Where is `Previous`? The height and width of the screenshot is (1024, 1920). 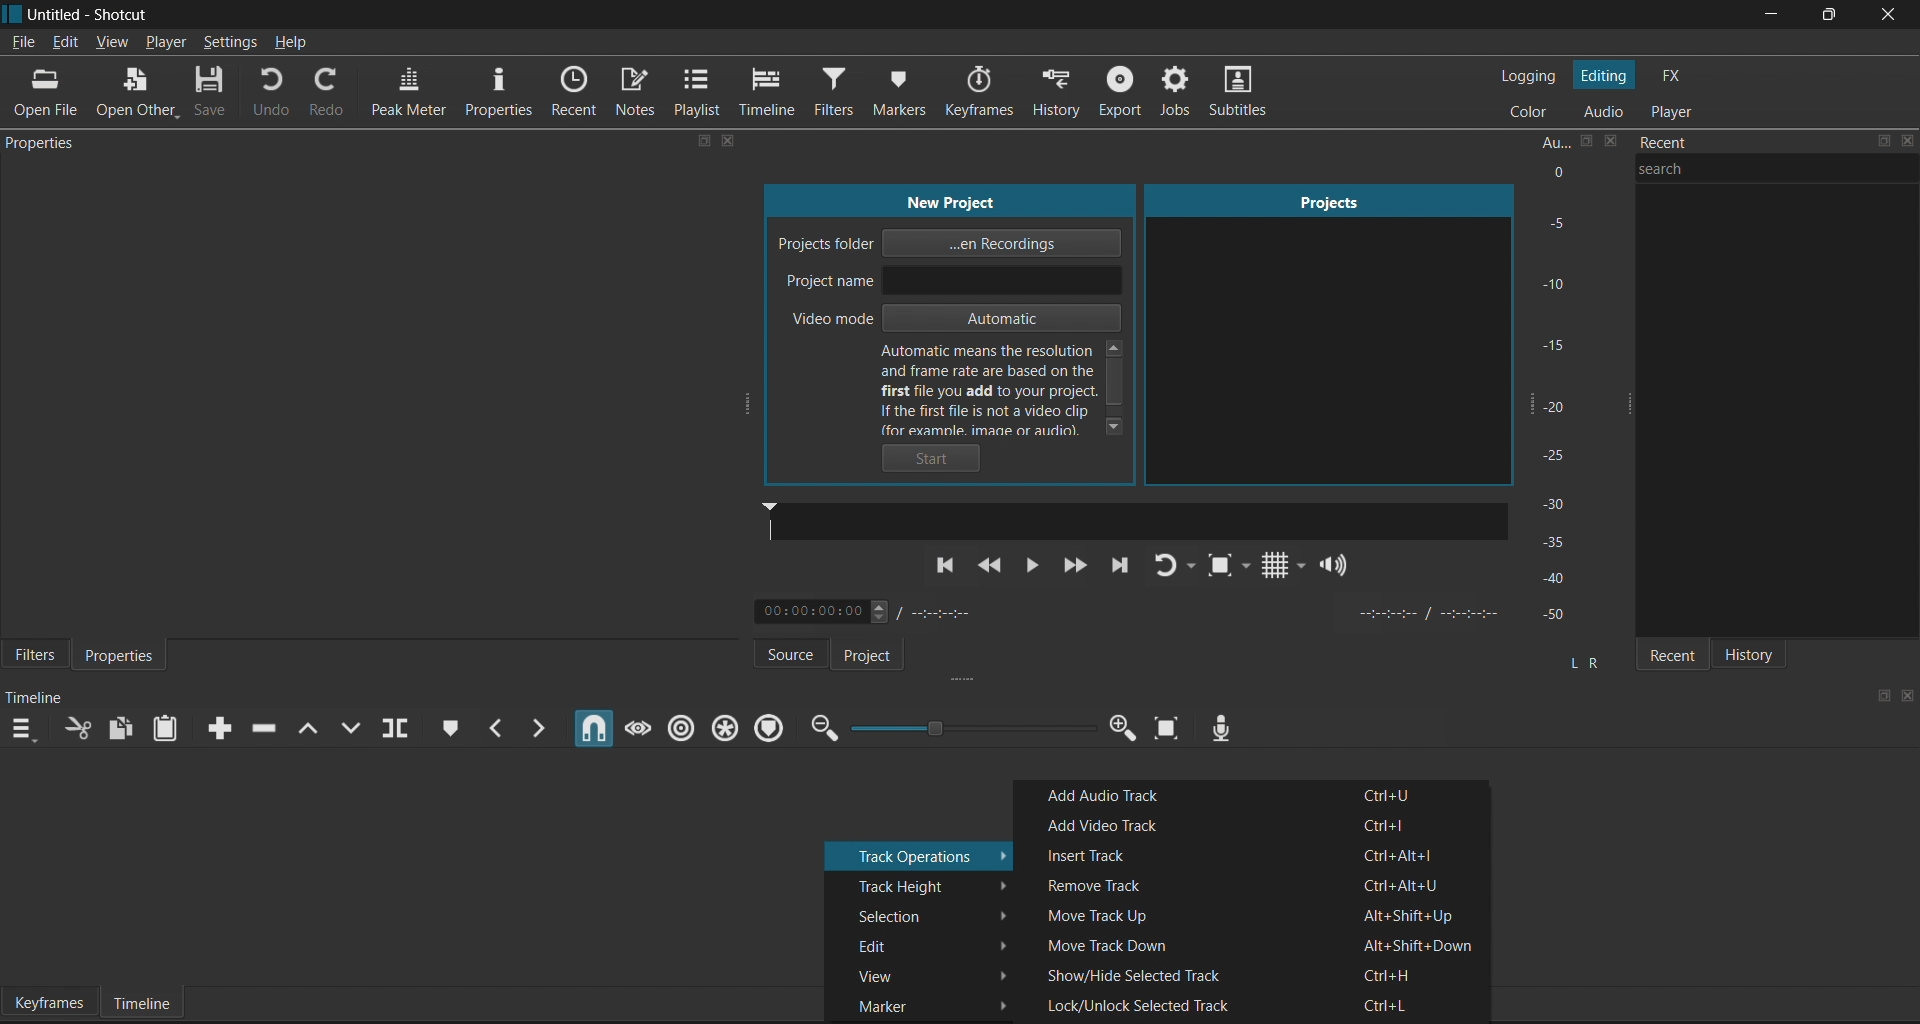 Previous is located at coordinates (947, 573).